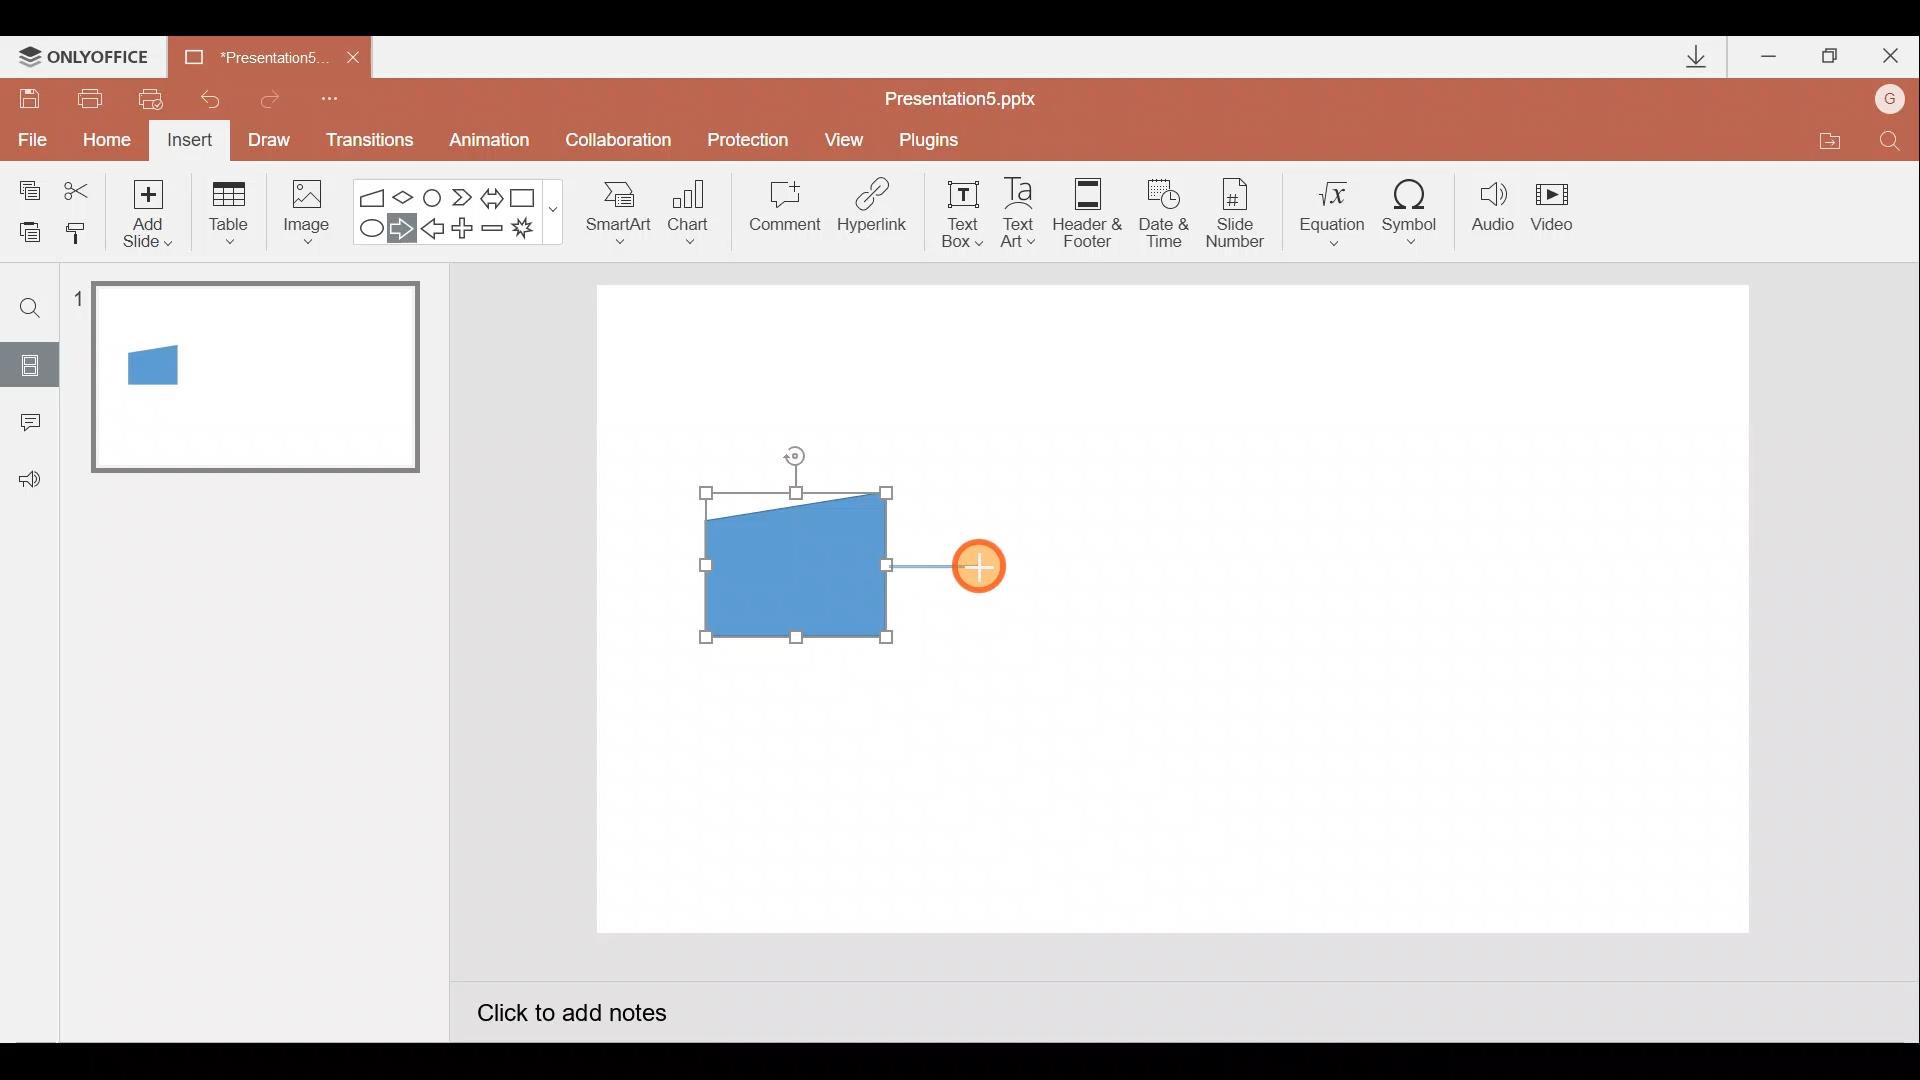 The width and height of the screenshot is (1920, 1080). What do you see at coordinates (353, 58) in the screenshot?
I see `Close` at bounding box center [353, 58].